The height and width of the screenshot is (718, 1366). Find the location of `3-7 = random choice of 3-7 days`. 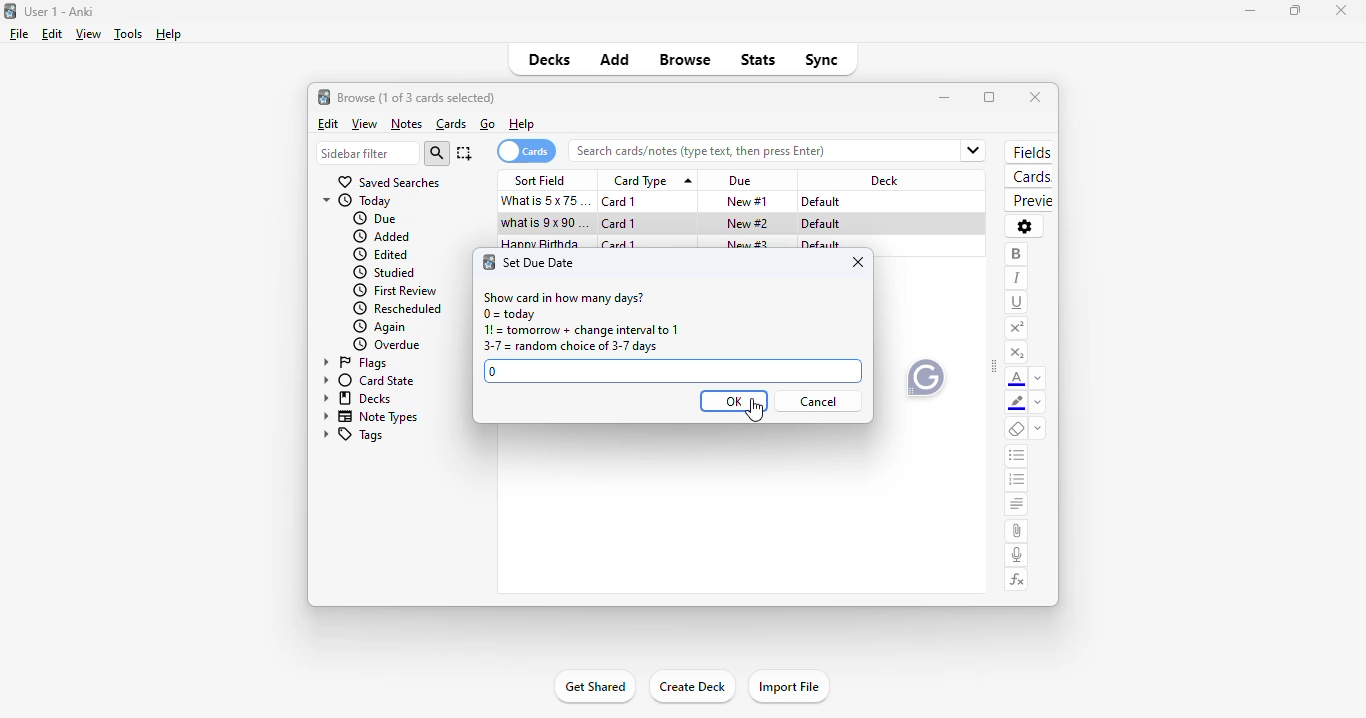

3-7 = random choice of 3-7 days is located at coordinates (570, 348).